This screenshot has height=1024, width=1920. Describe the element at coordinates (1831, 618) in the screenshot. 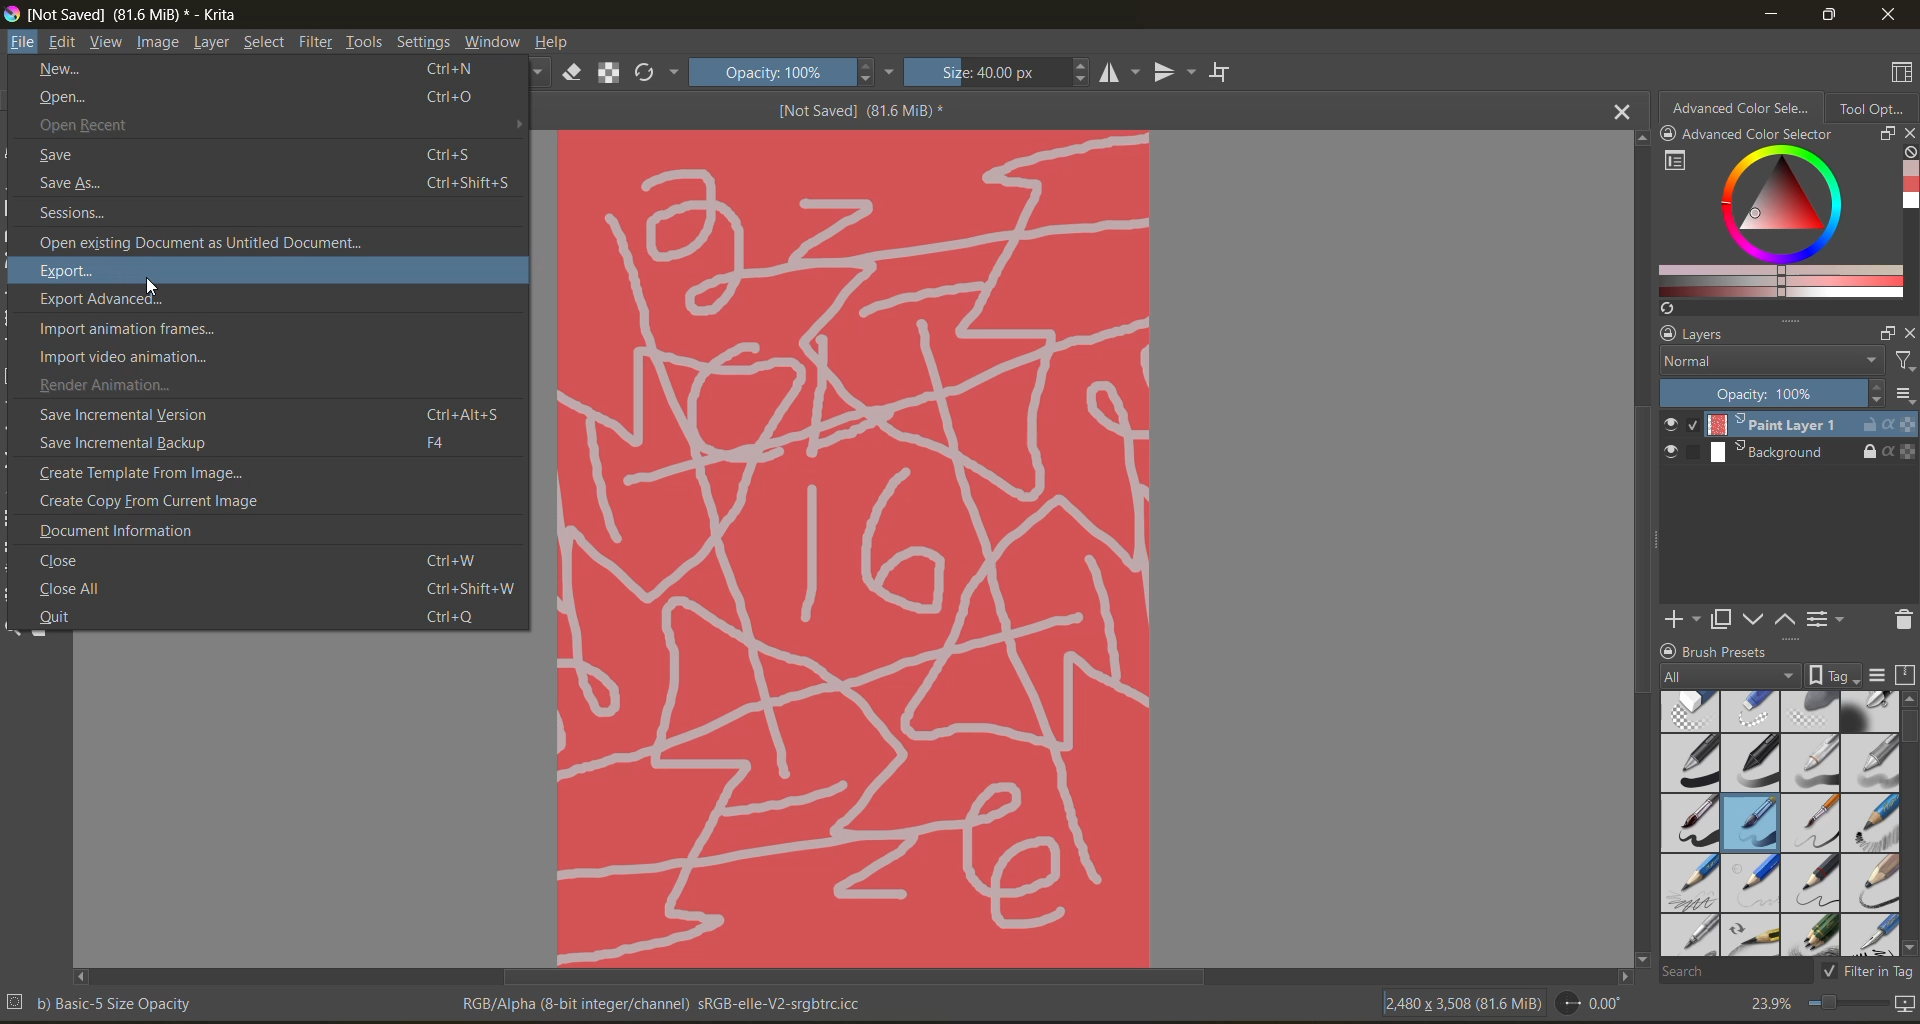

I see `view/change layer` at that location.